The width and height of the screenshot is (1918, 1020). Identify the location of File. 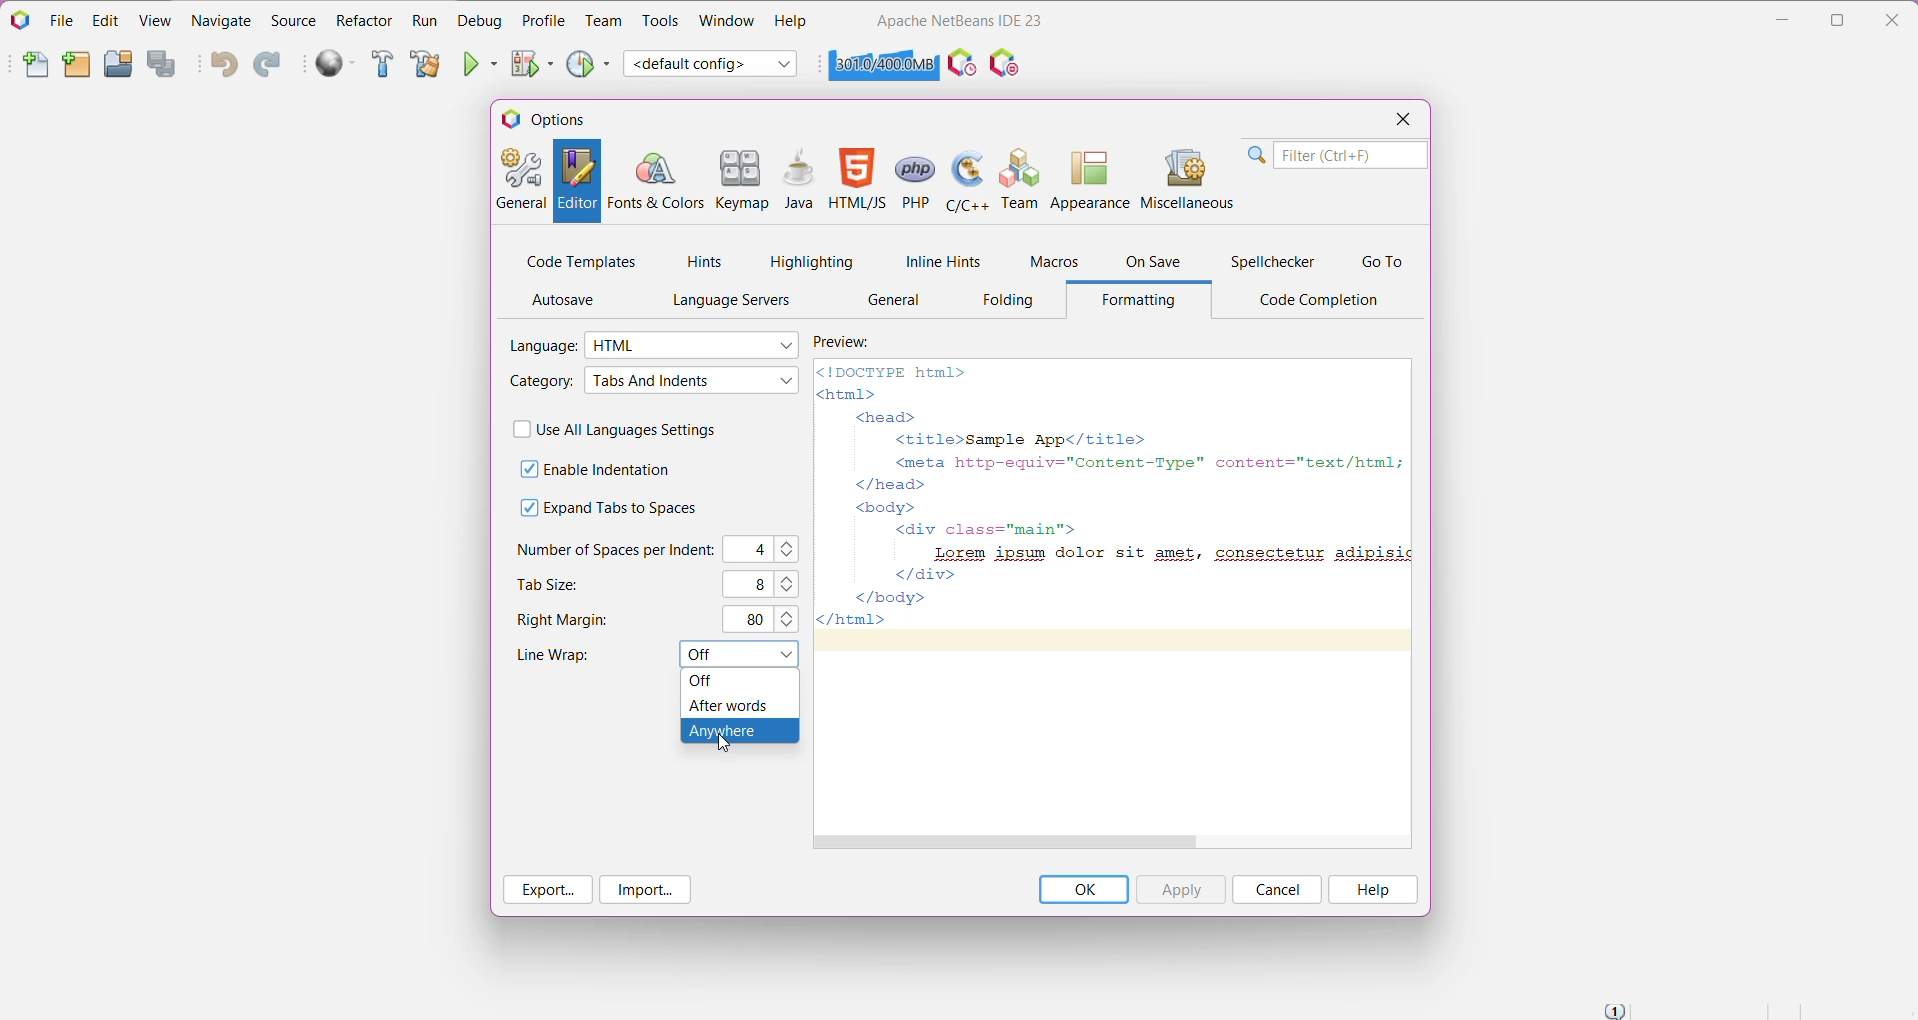
(62, 21).